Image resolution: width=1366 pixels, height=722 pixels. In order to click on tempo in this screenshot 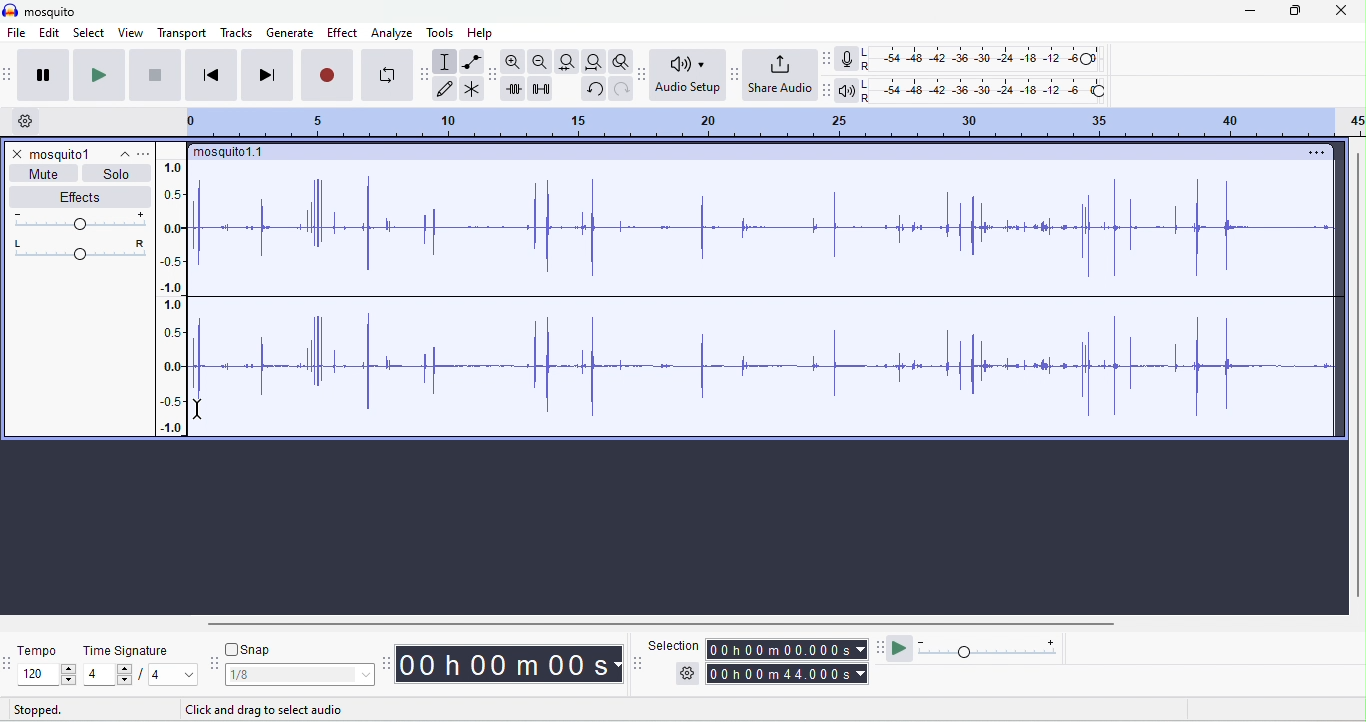, I will do `click(39, 653)`.